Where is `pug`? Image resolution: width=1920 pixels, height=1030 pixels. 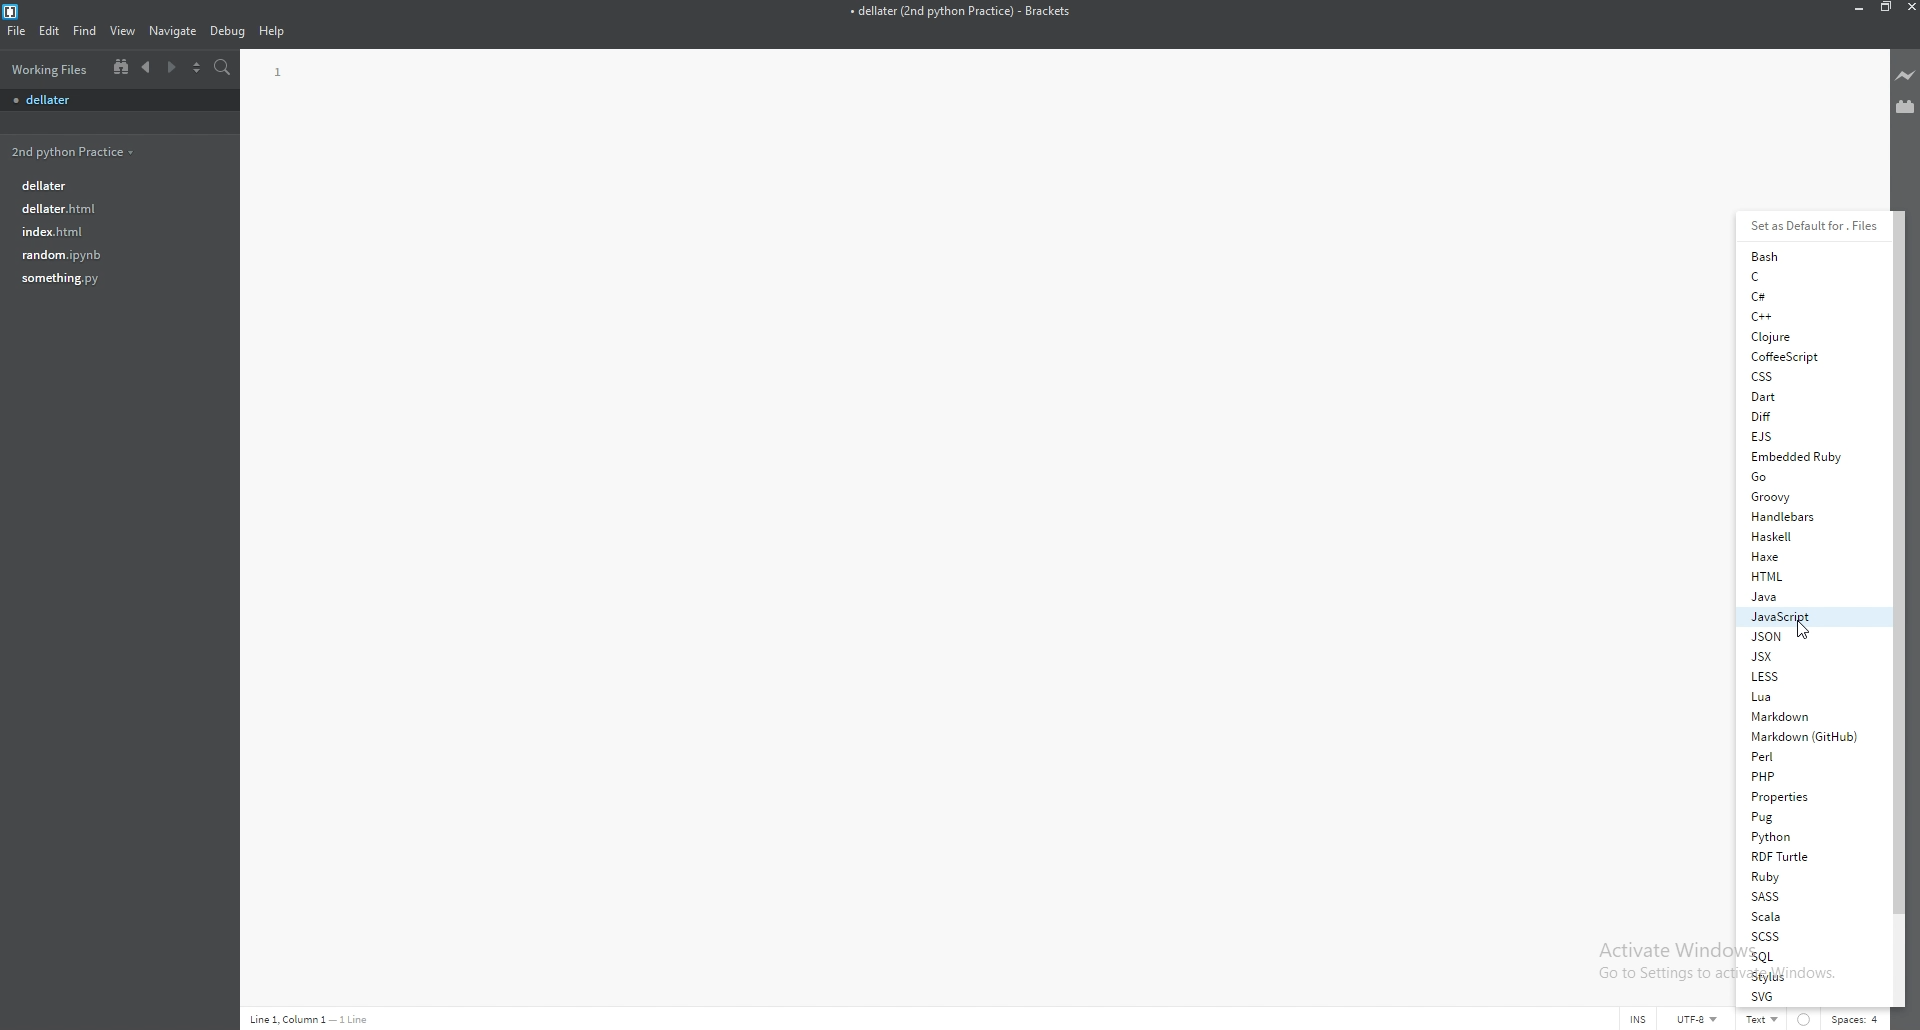 pug is located at coordinates (1804, 818).